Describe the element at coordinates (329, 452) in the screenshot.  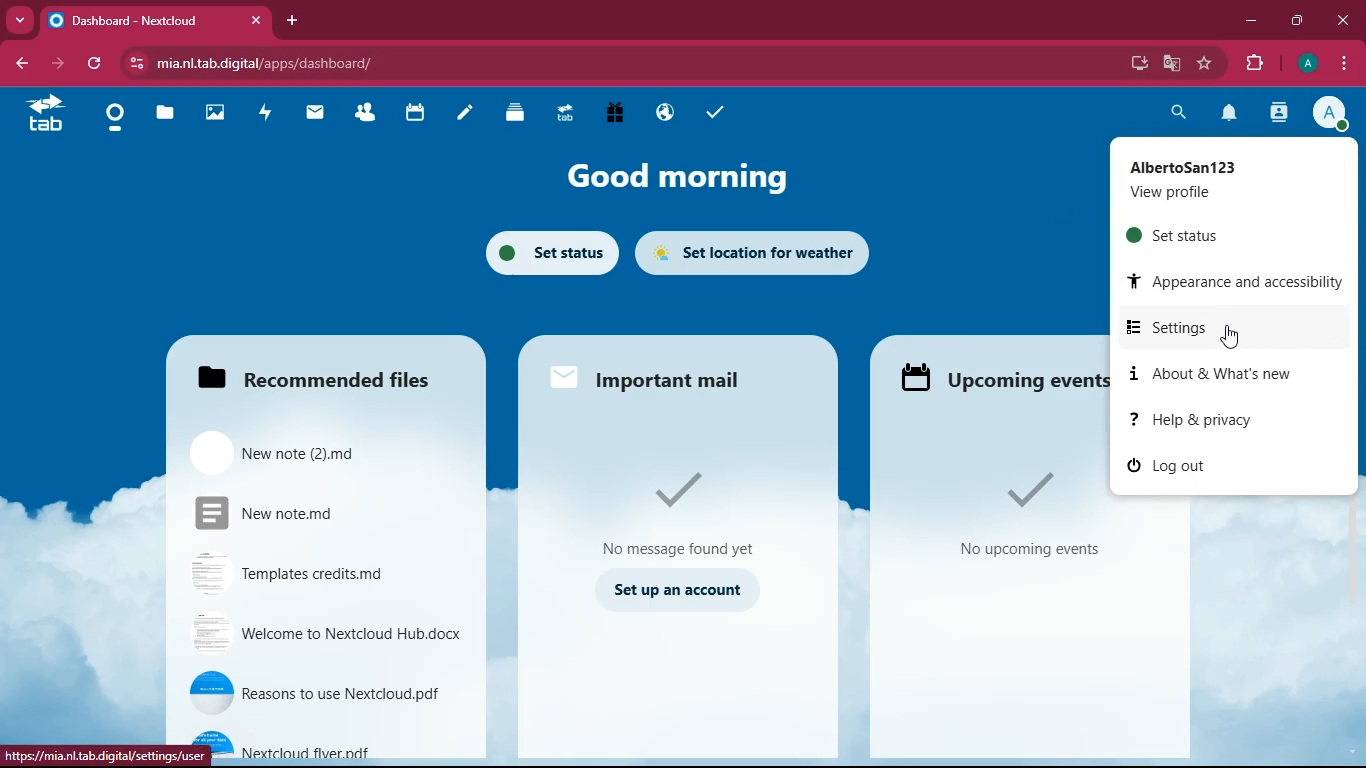
I see `New note (2)` at that location.